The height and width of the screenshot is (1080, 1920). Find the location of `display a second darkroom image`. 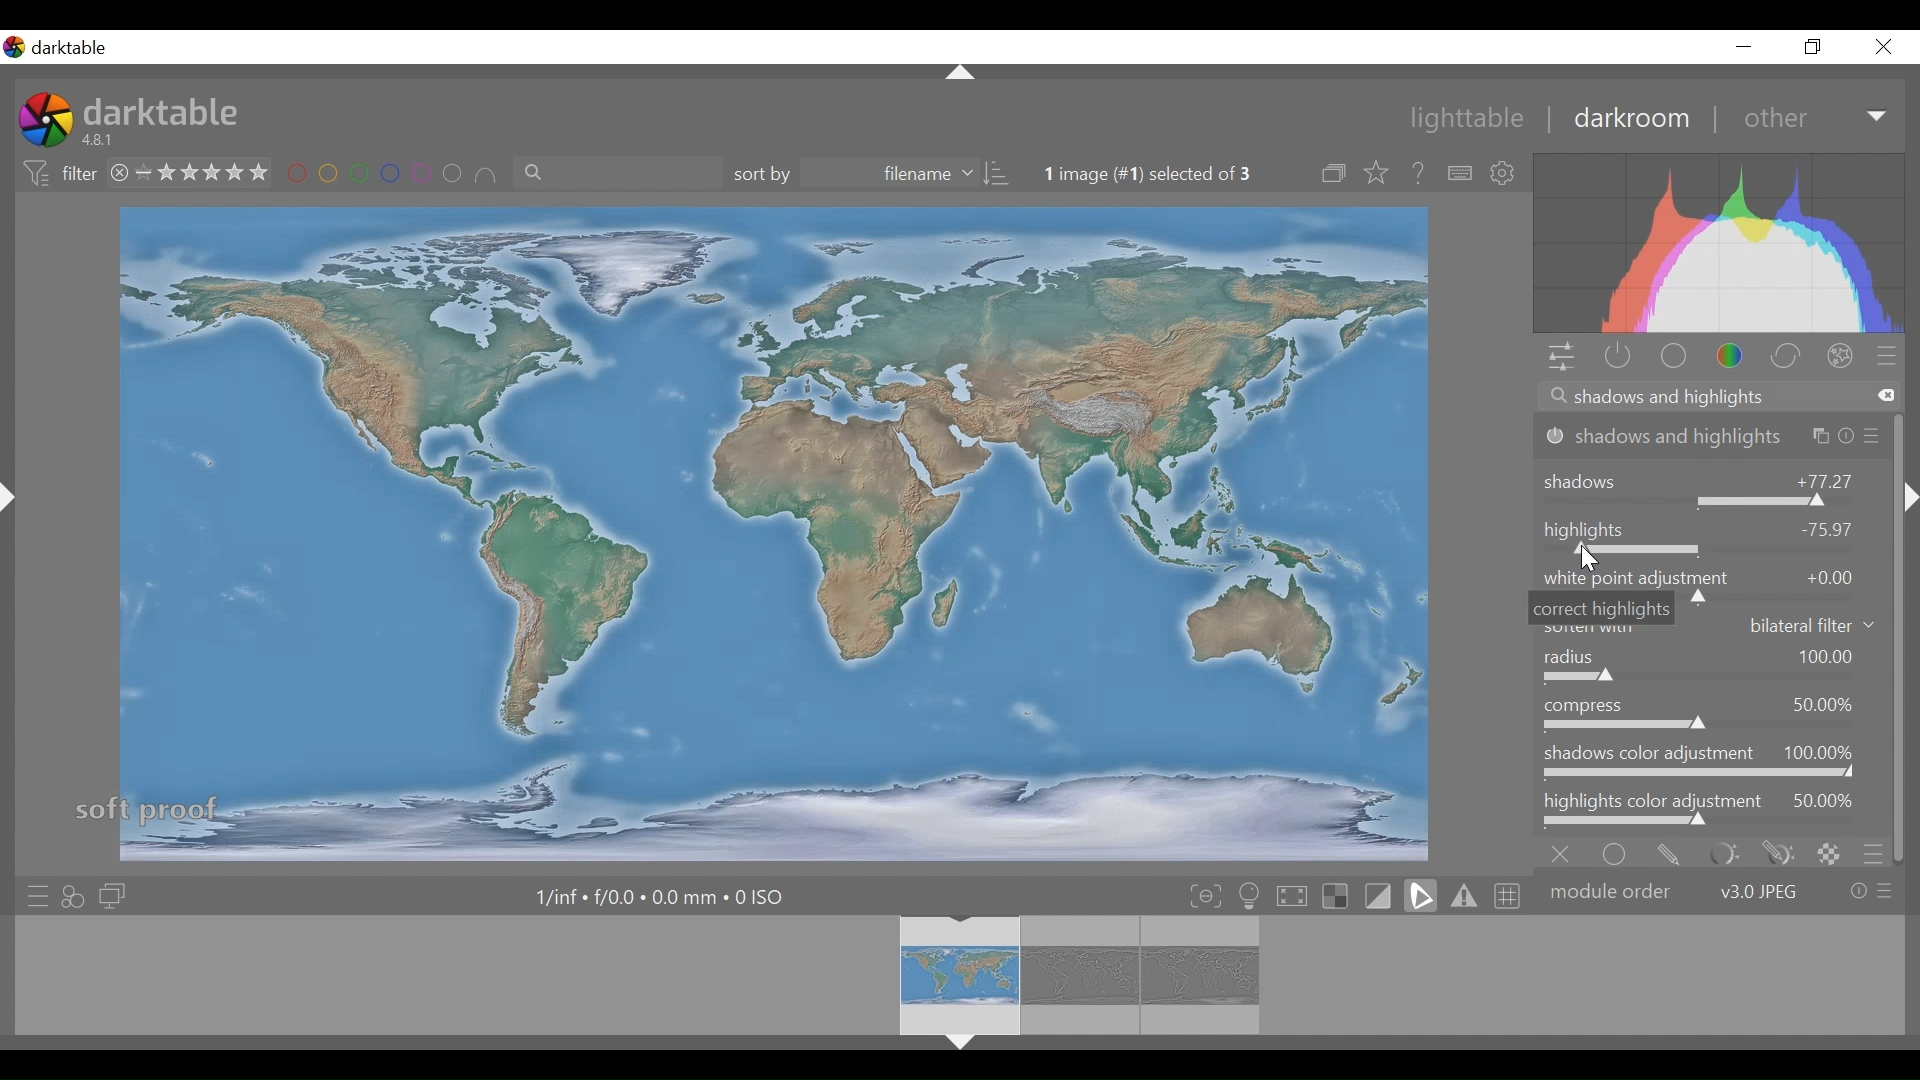

display a second darkroom image is located at coordinates (111, 895).